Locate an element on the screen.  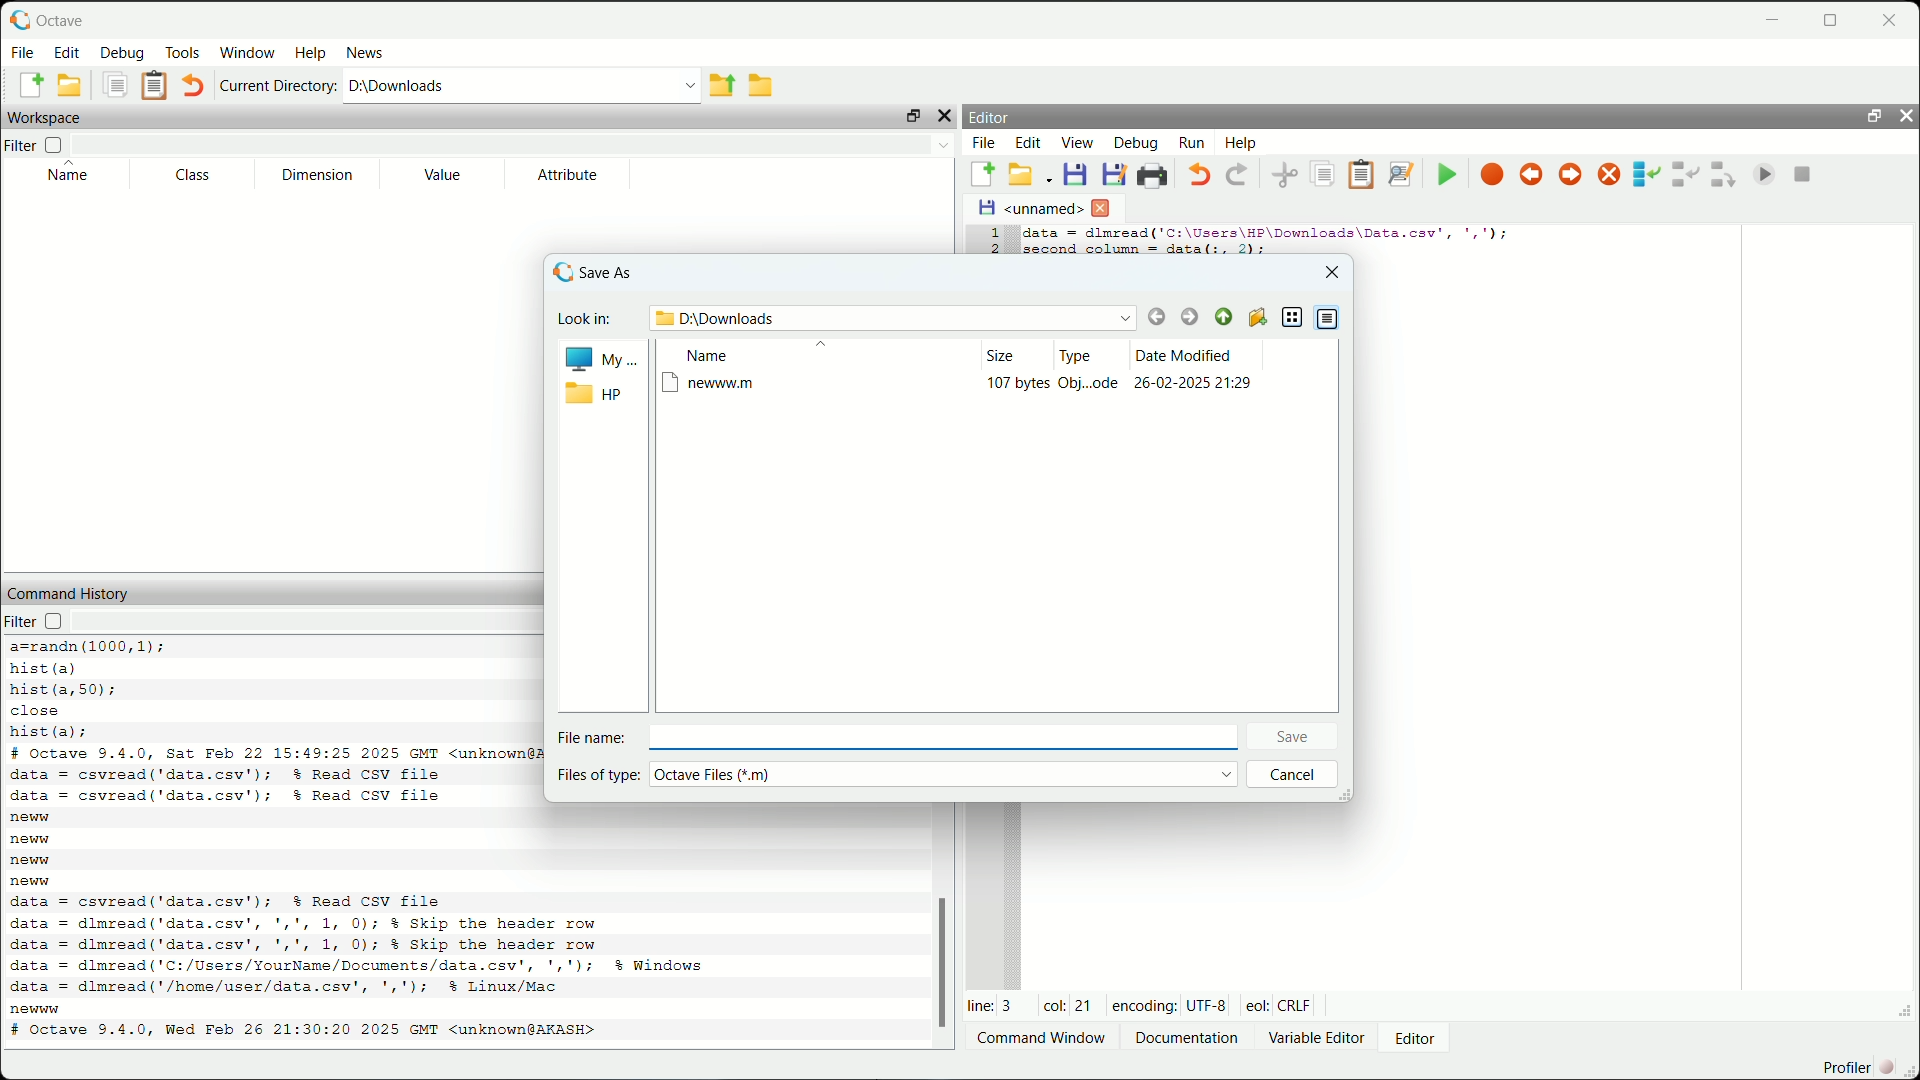
value is located at coordinates (441, 177).